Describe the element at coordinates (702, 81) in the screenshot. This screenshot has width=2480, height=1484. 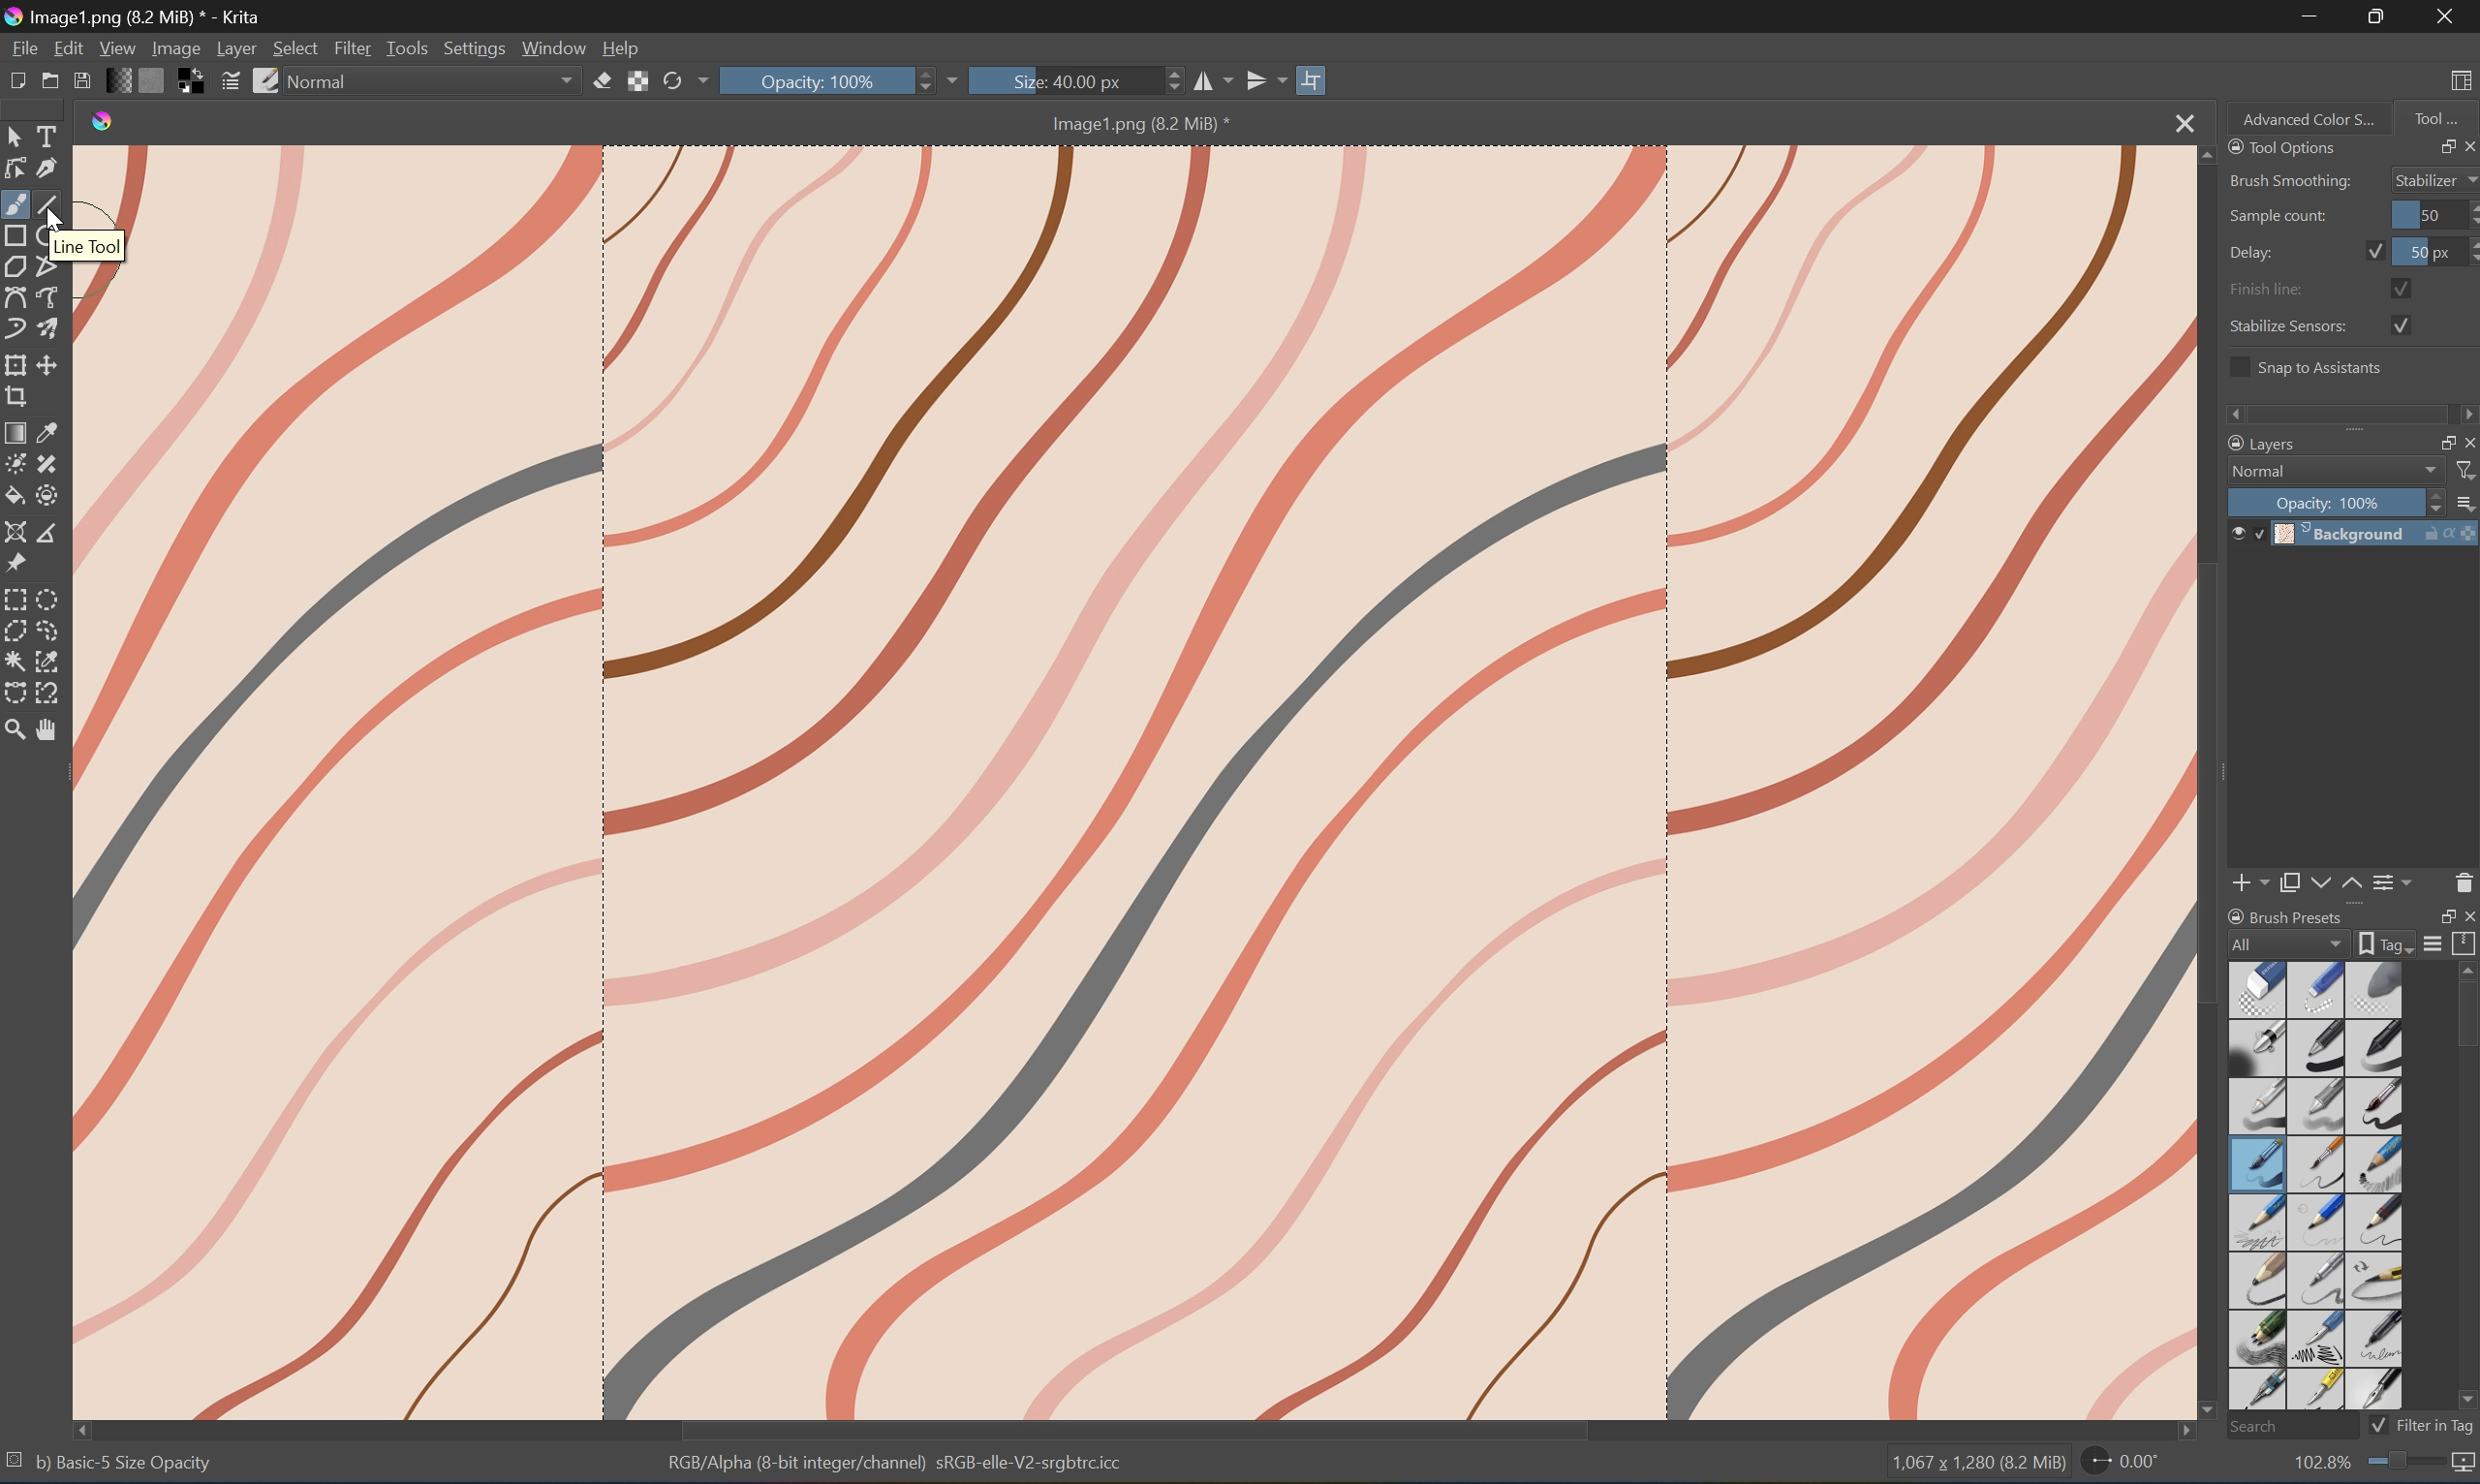
I see `Drop Down` at that location.